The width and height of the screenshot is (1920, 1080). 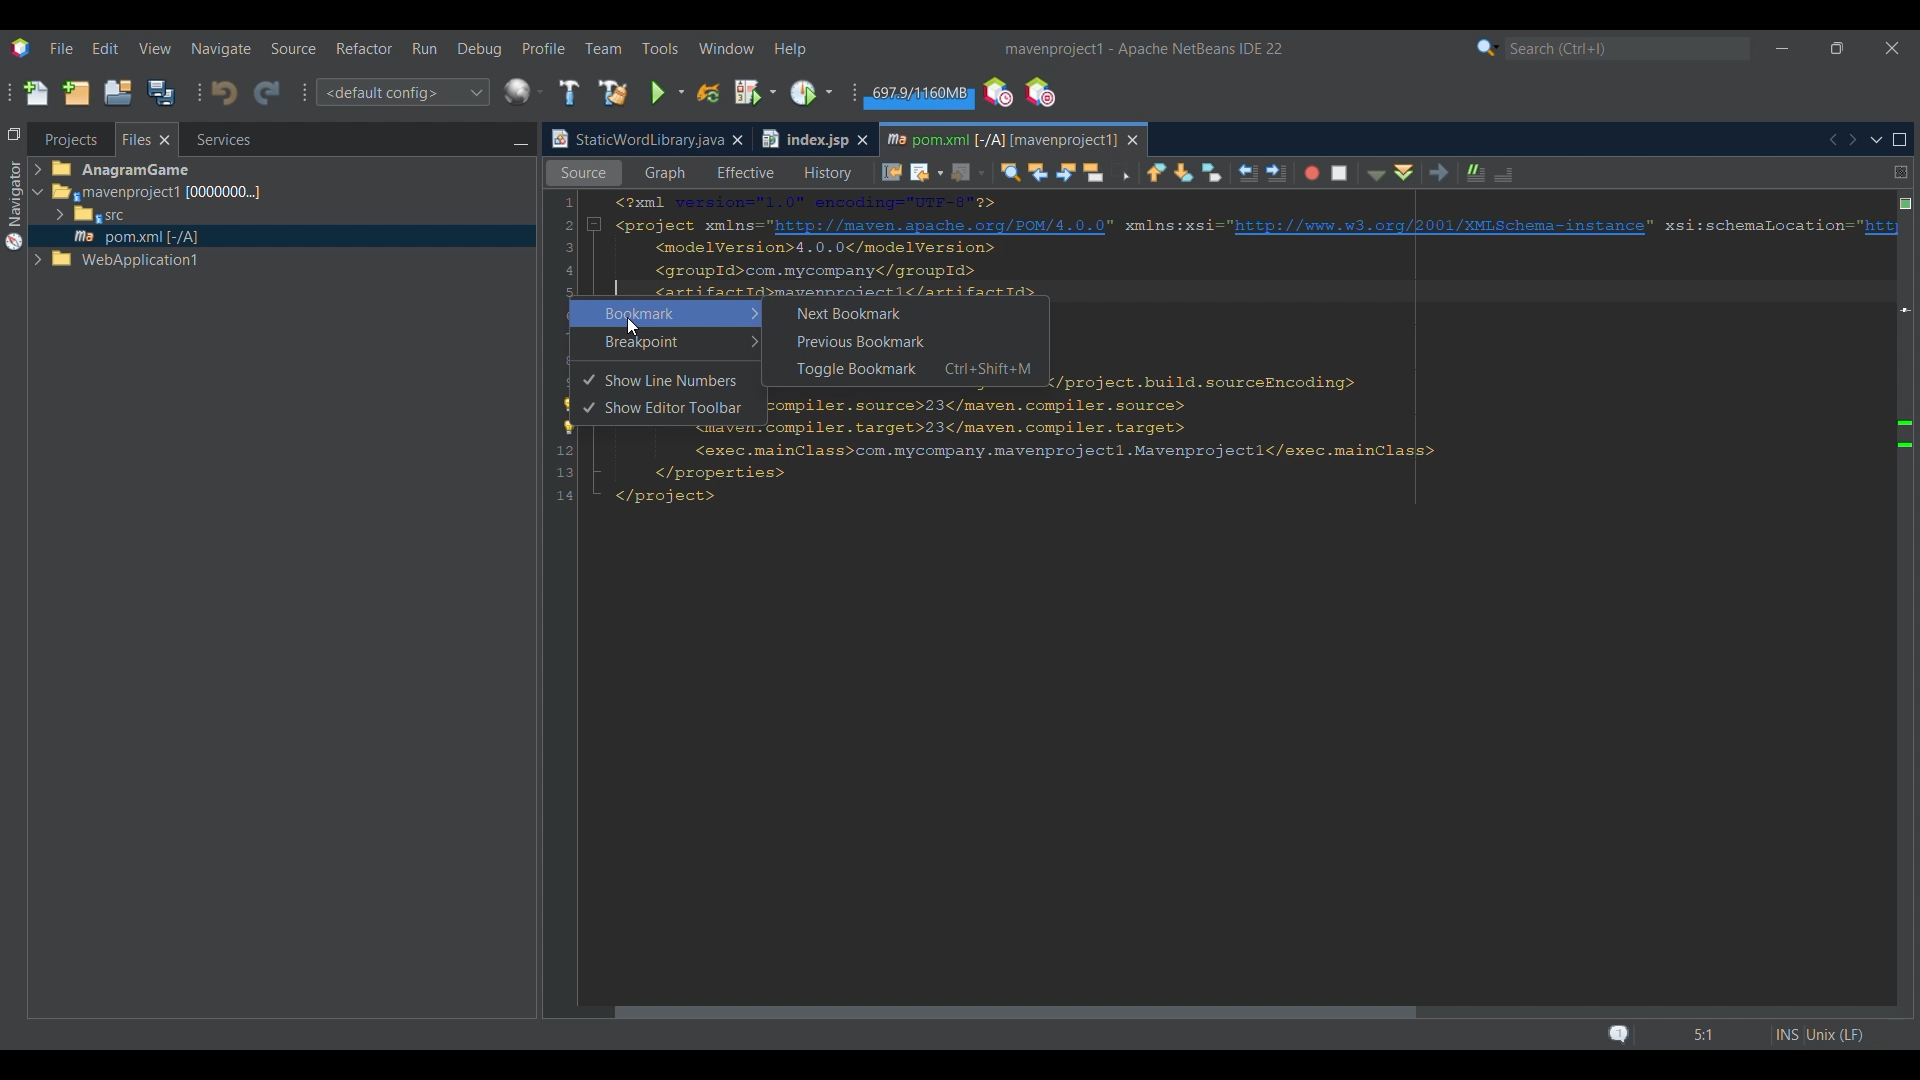 I want to click on Next bookmark, so click(x=1186, y=172).